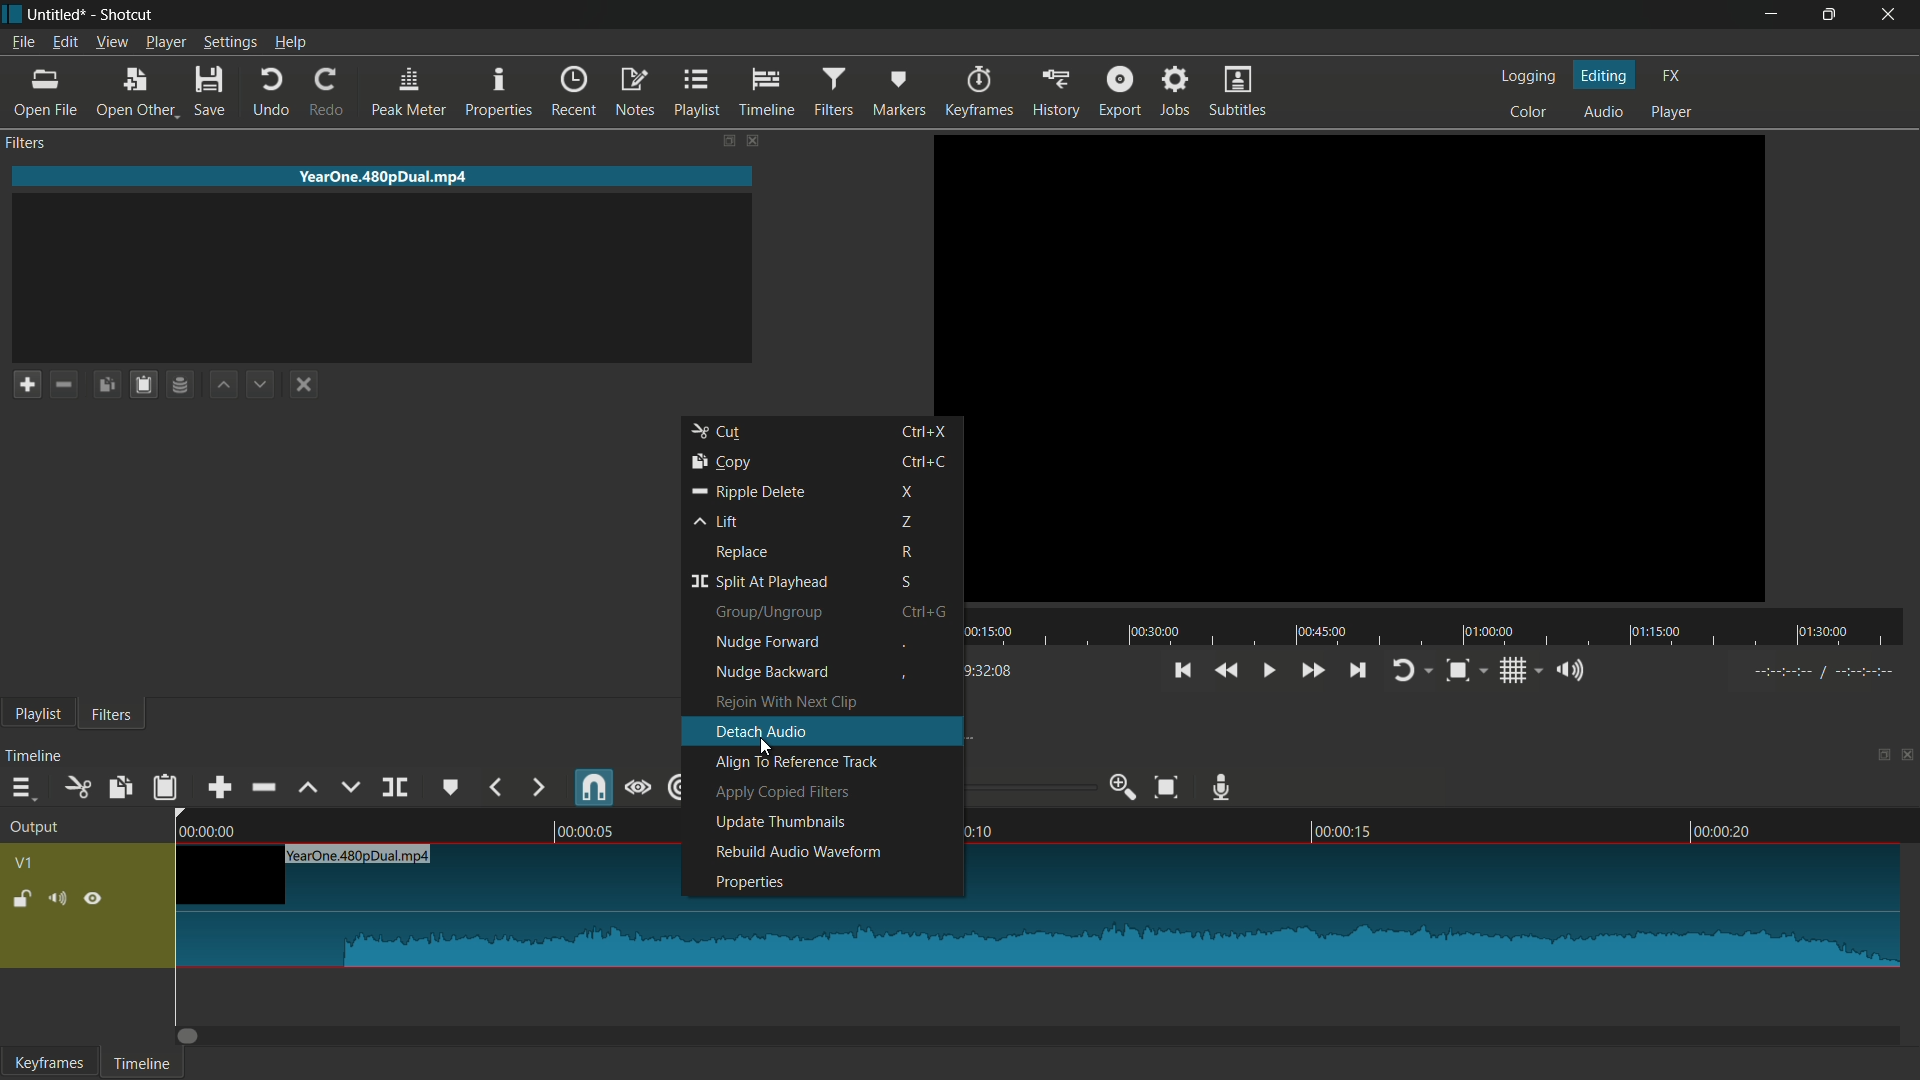 Image resolution: width=1920 pixels, height=1080 pixels. Describe the element at coordinates (1319, 632) in the screenshot. I see `00:45:00` at that location.